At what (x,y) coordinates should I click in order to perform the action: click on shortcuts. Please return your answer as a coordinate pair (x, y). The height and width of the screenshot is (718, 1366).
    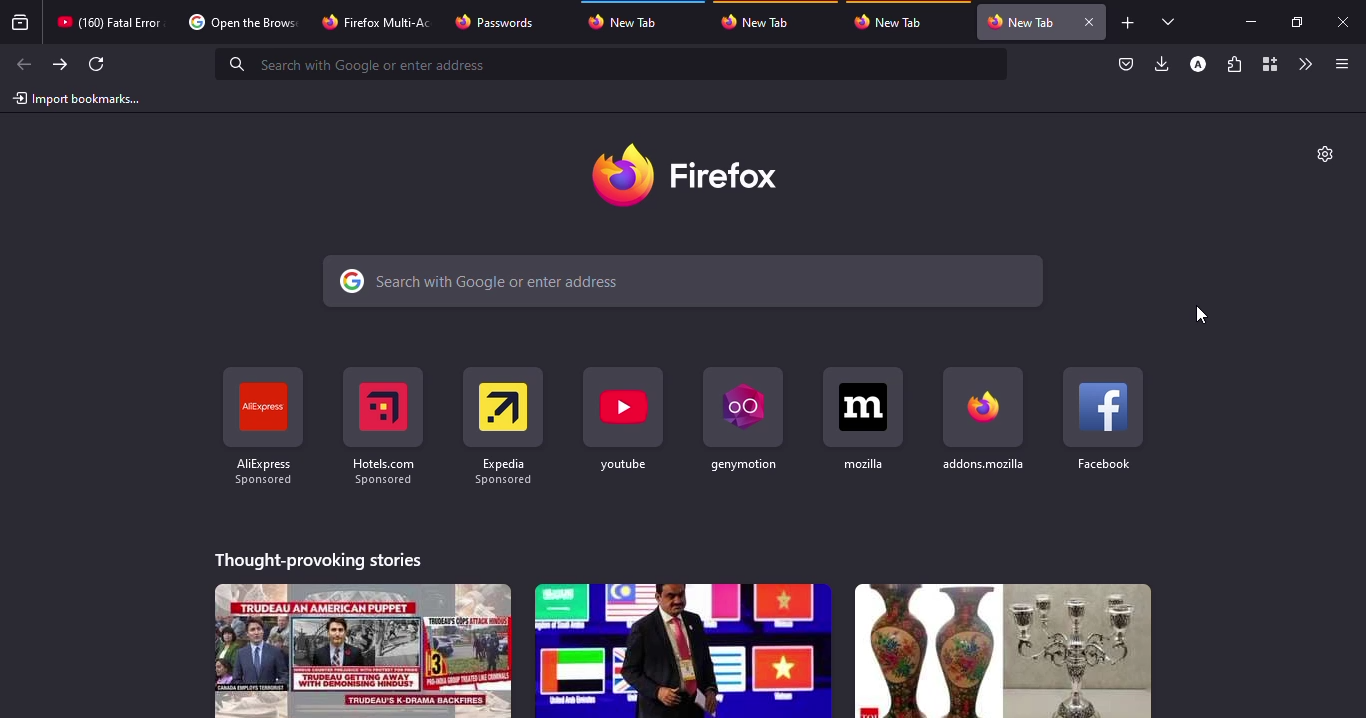
    Looking at the image, I should click on (621, 420).